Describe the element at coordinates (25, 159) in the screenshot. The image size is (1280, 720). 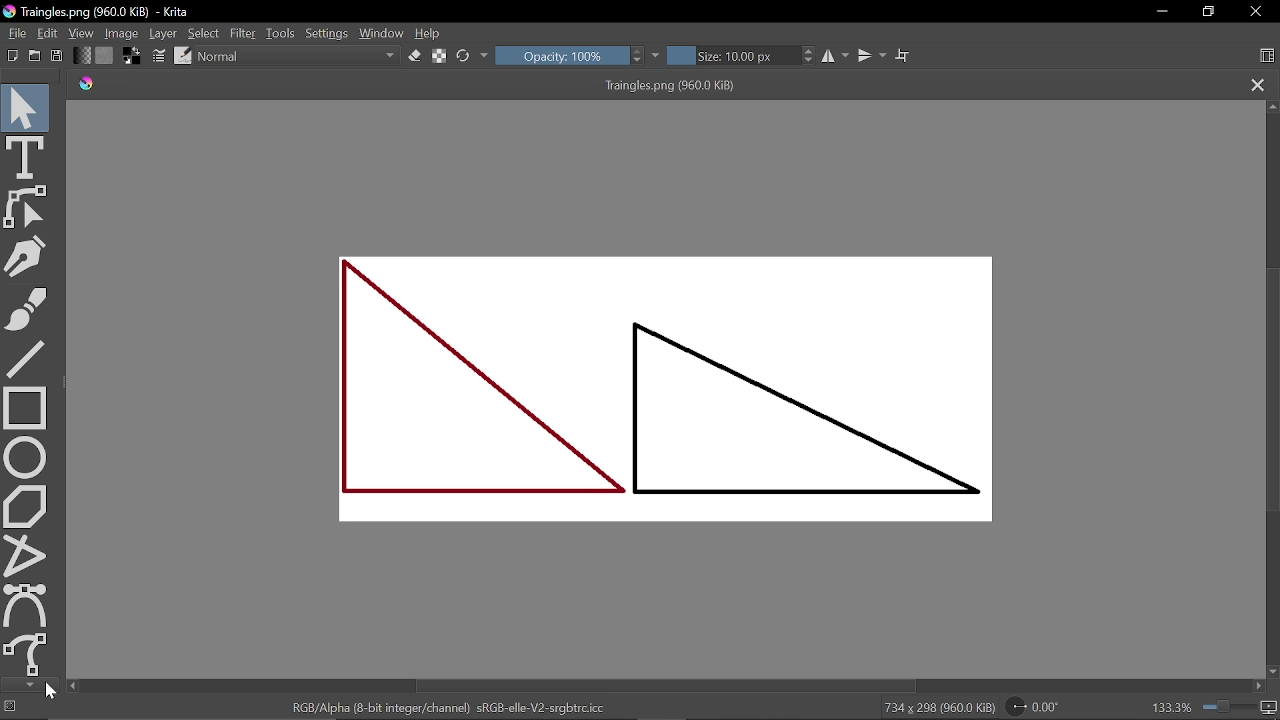
I see `Text` at that location.